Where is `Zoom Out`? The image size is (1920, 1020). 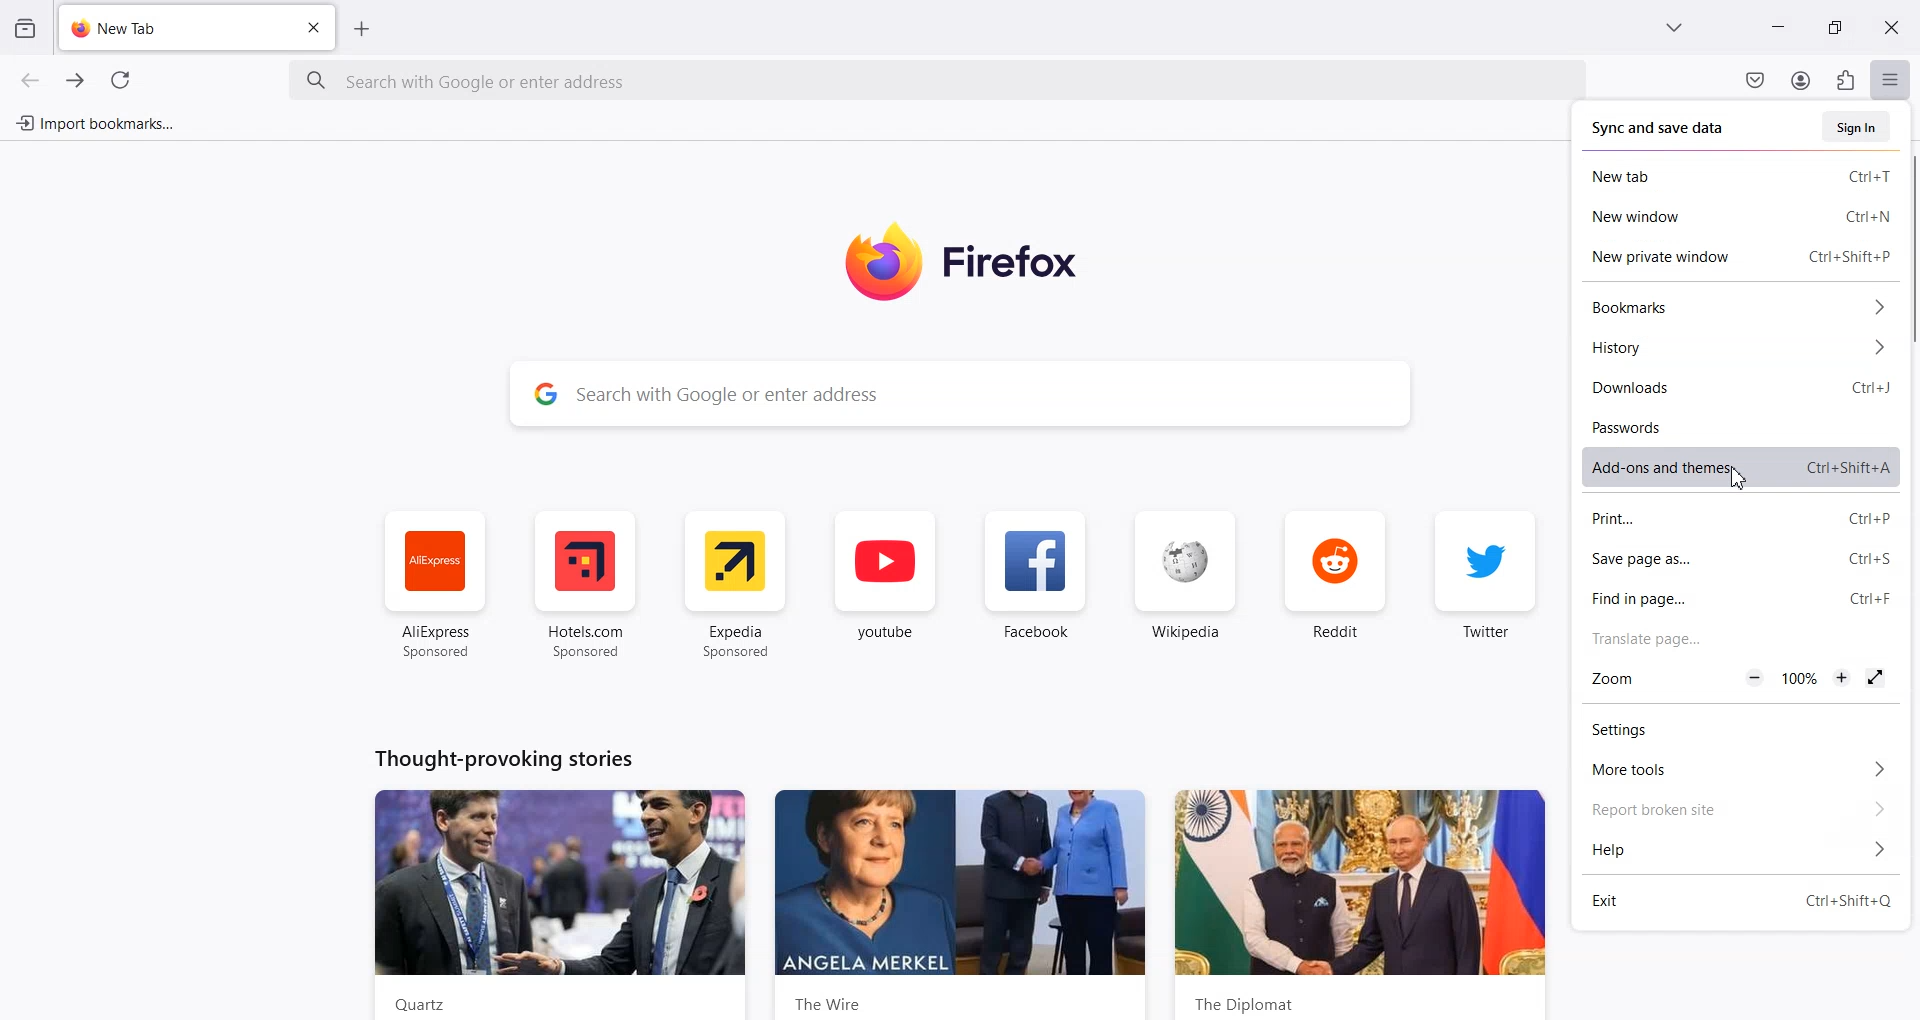
Zoom Out is located at coordinates (1754, 676).